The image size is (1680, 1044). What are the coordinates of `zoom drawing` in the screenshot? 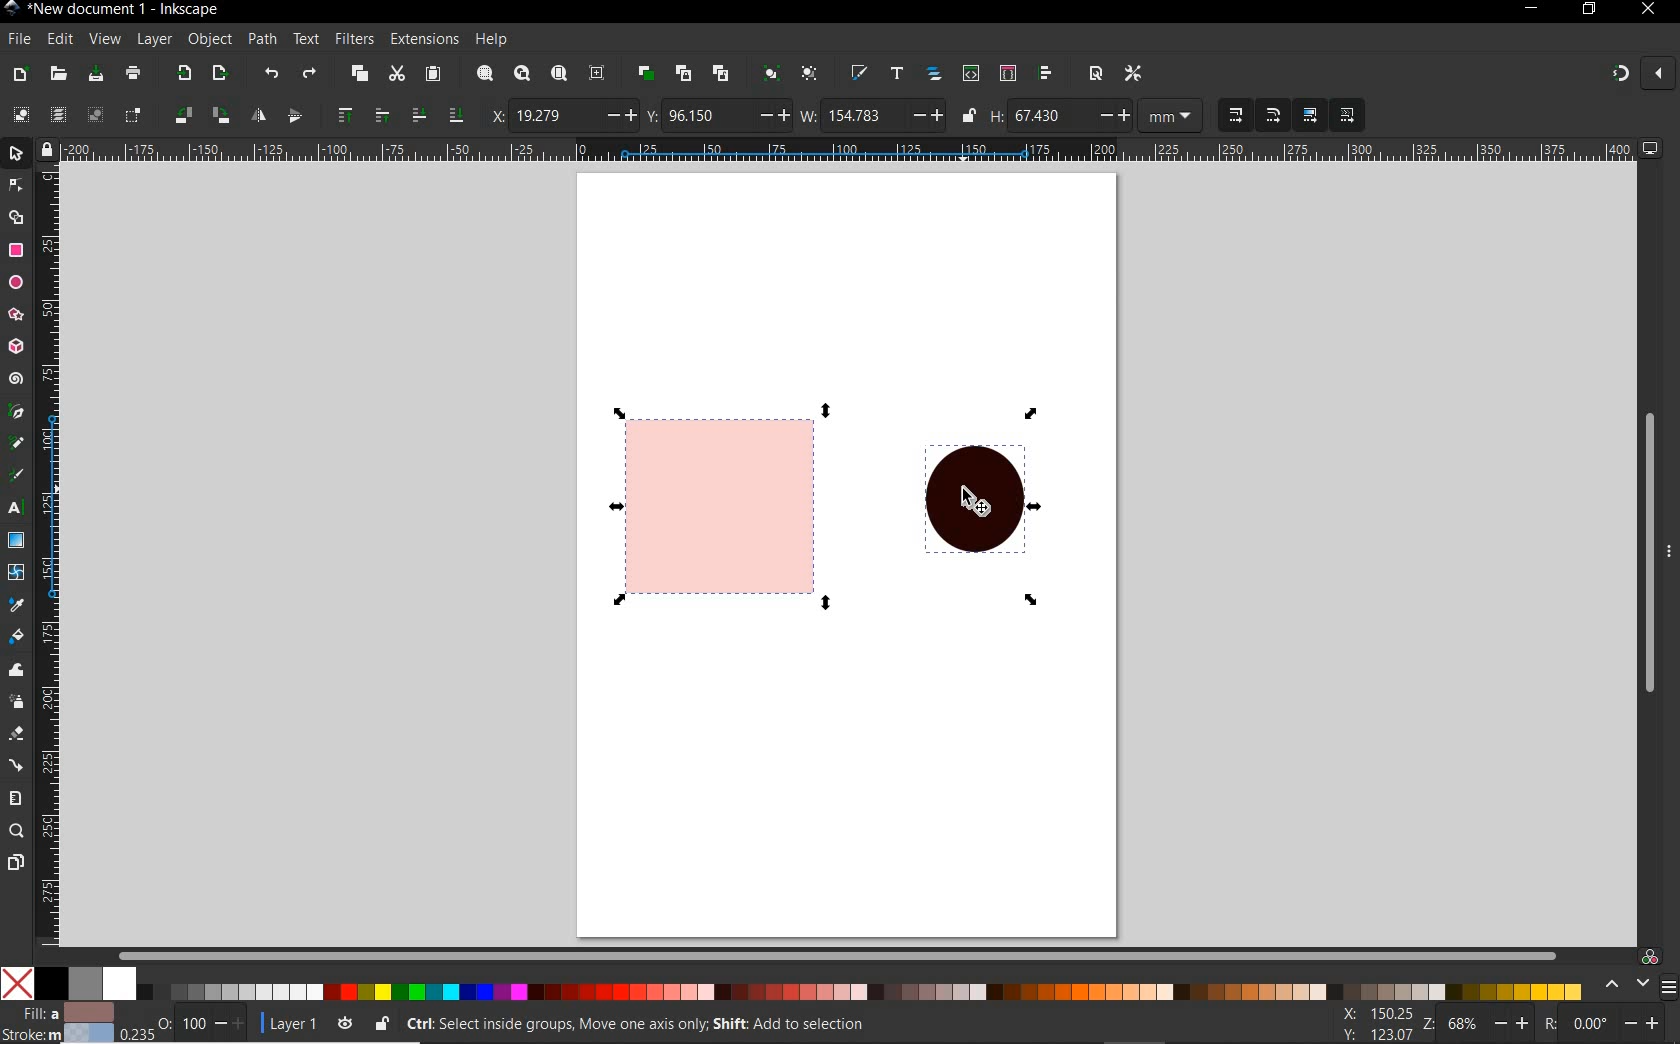 It's located at (523, 73).